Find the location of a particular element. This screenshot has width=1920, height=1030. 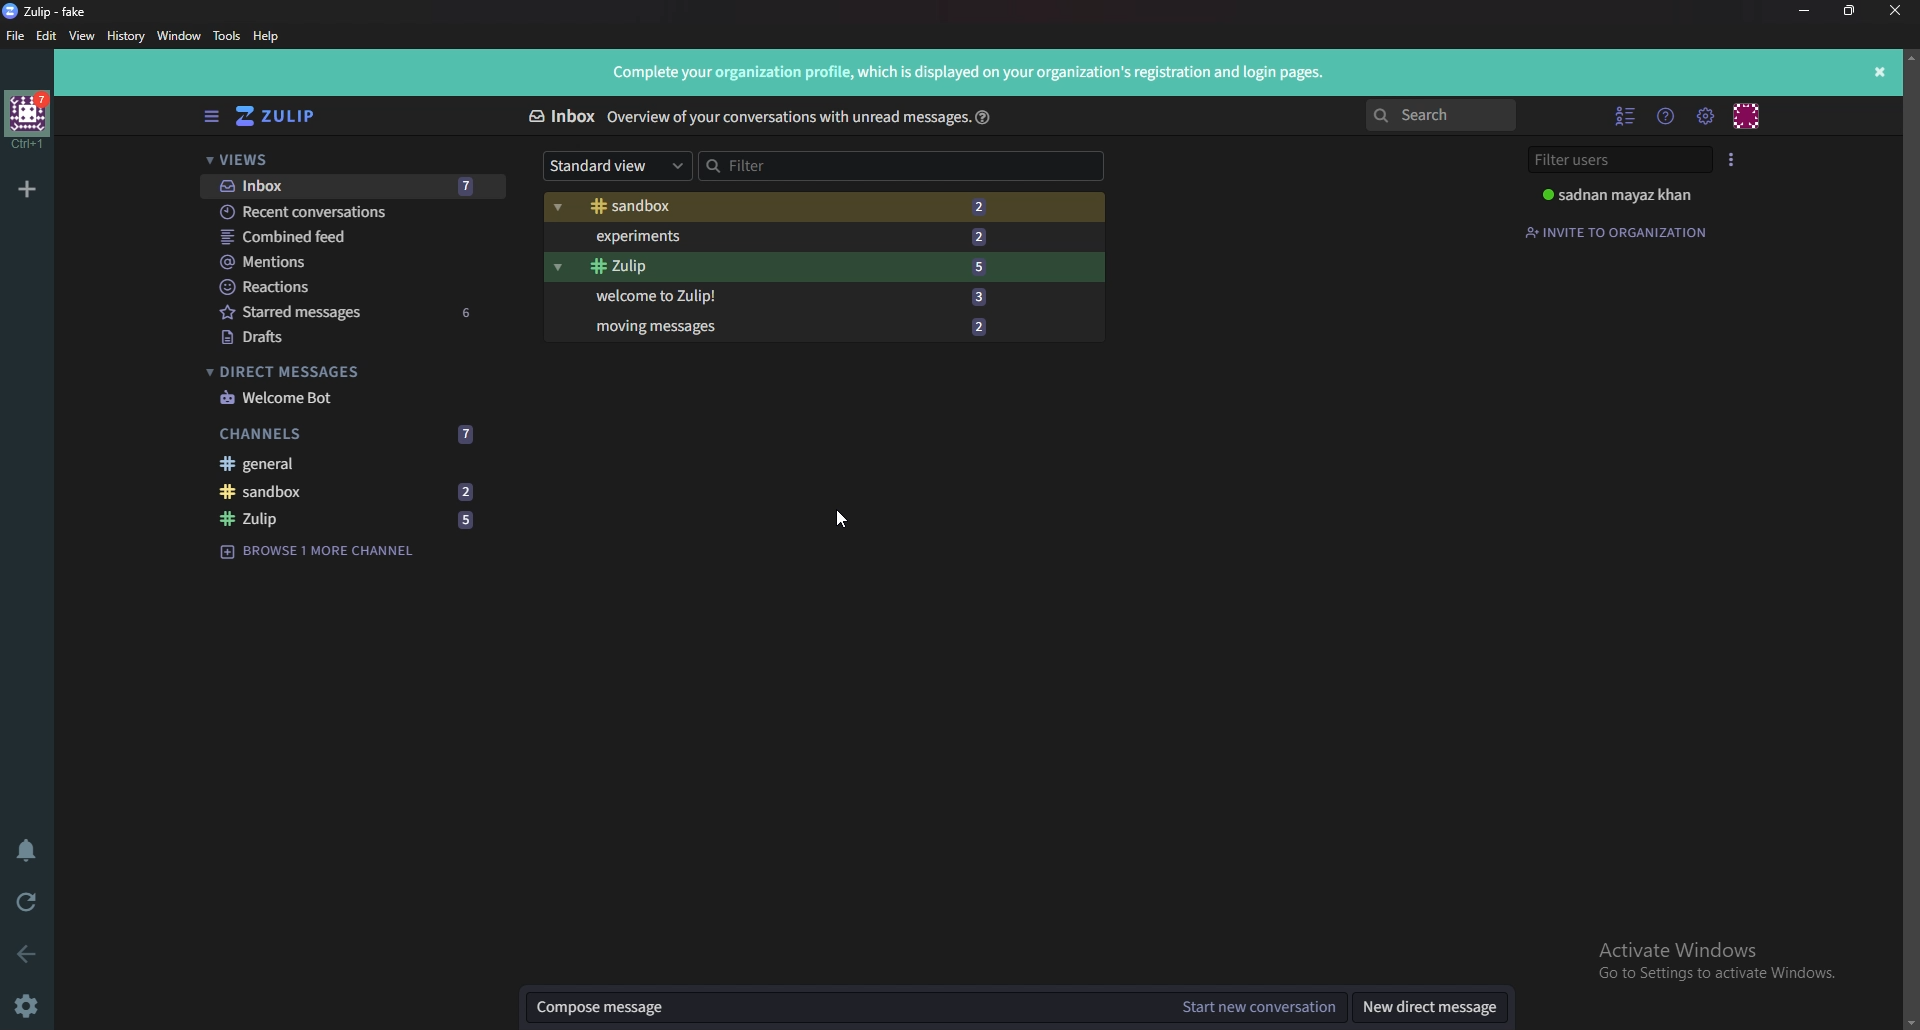

Recent conversations is located at coordinates (349, 211).